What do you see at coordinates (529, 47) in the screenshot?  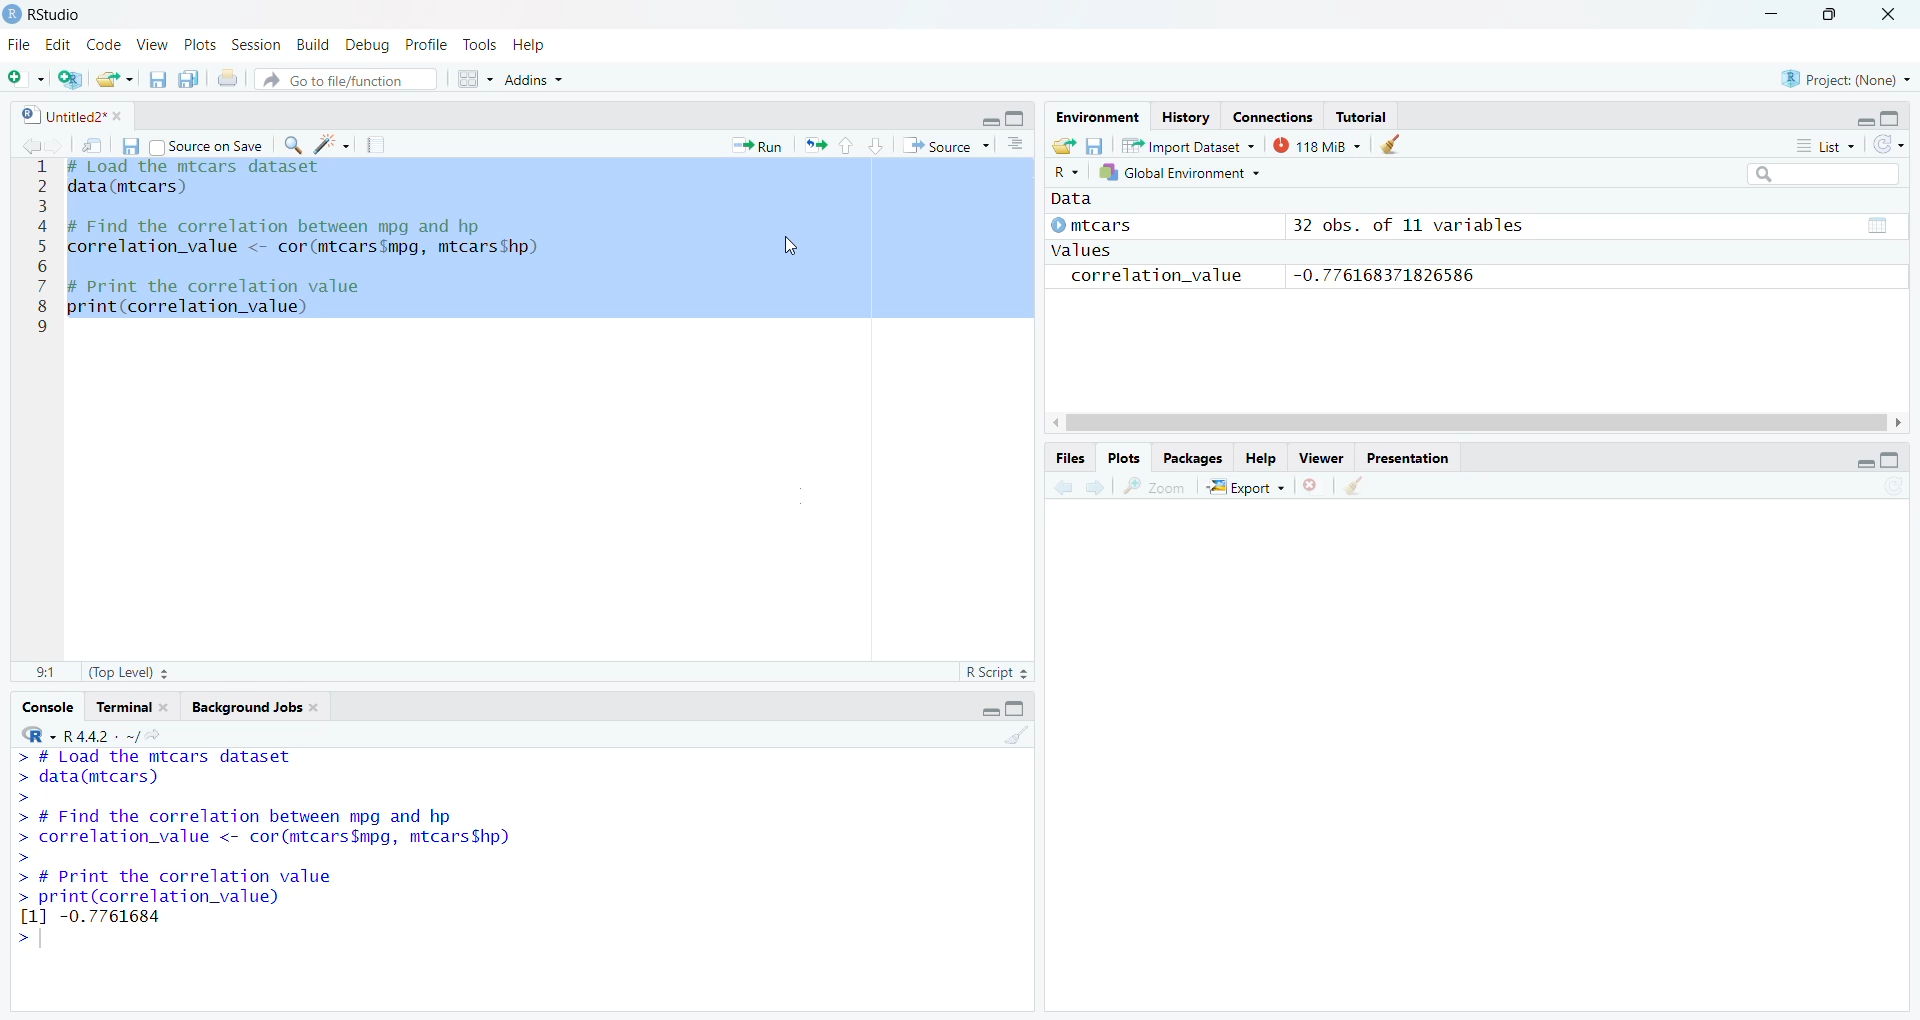 I see `Help` at bounding box center [529, 47].